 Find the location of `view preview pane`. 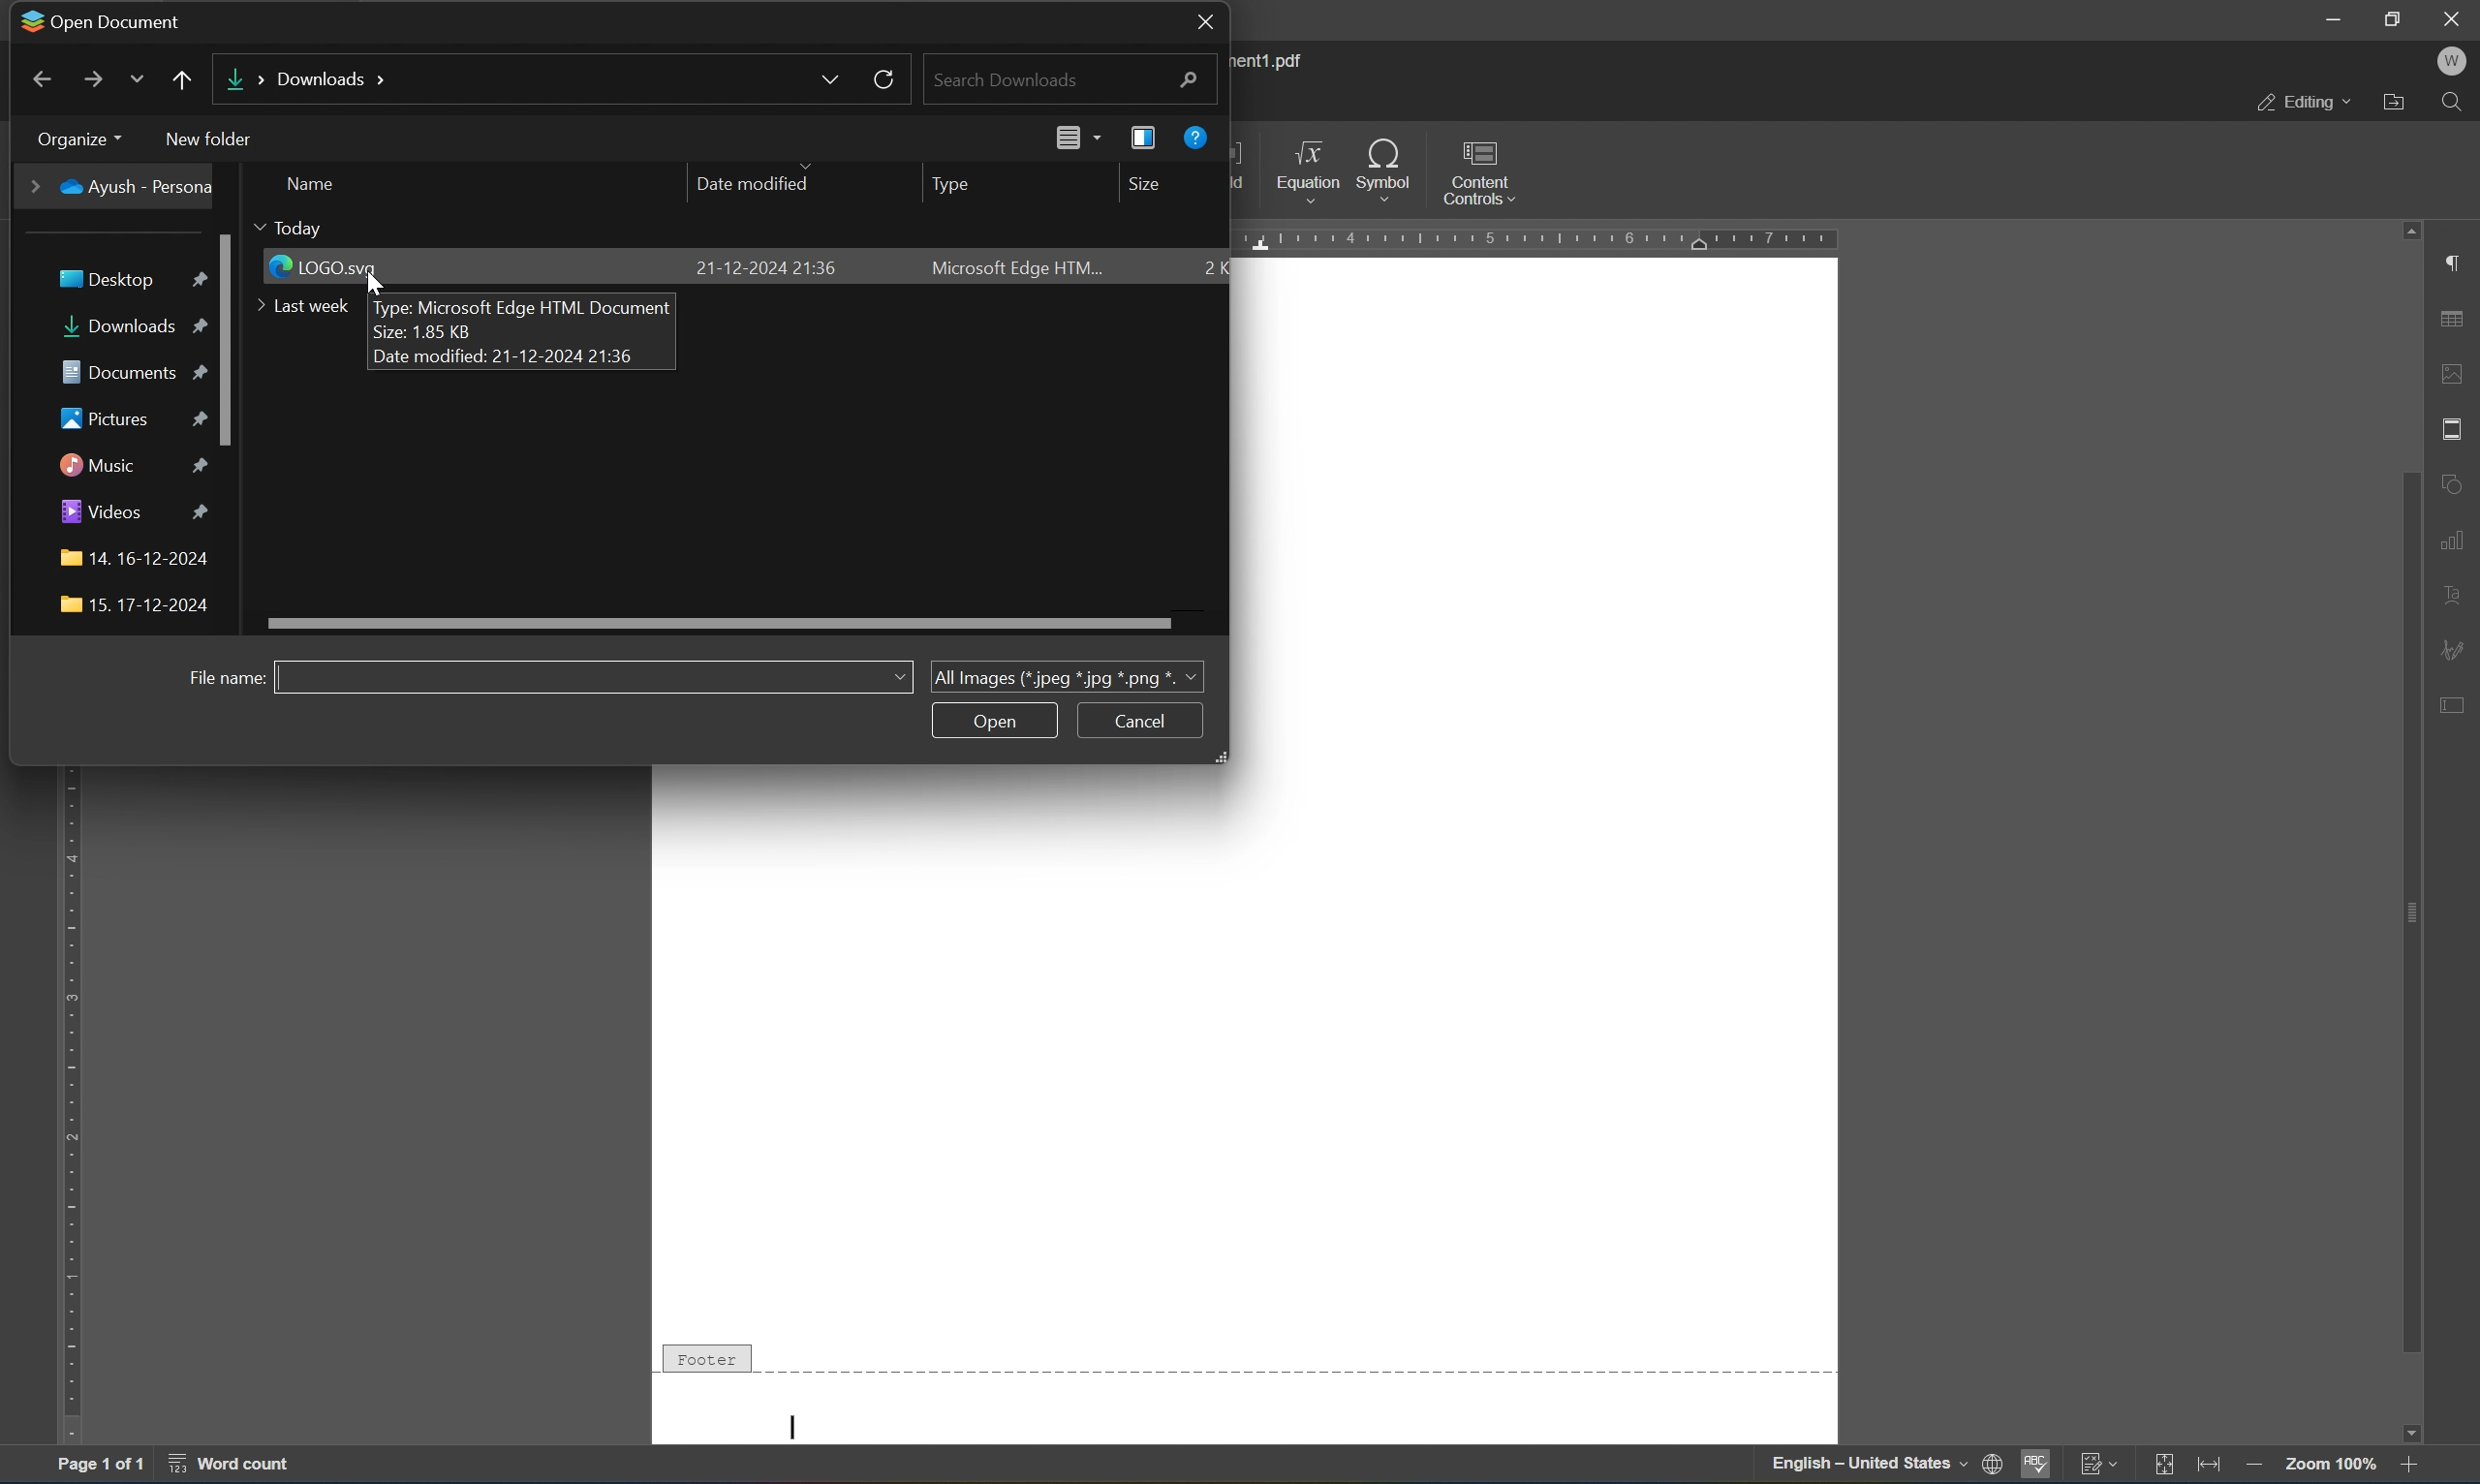

view preview pane is located at coordinates (1147, 138).